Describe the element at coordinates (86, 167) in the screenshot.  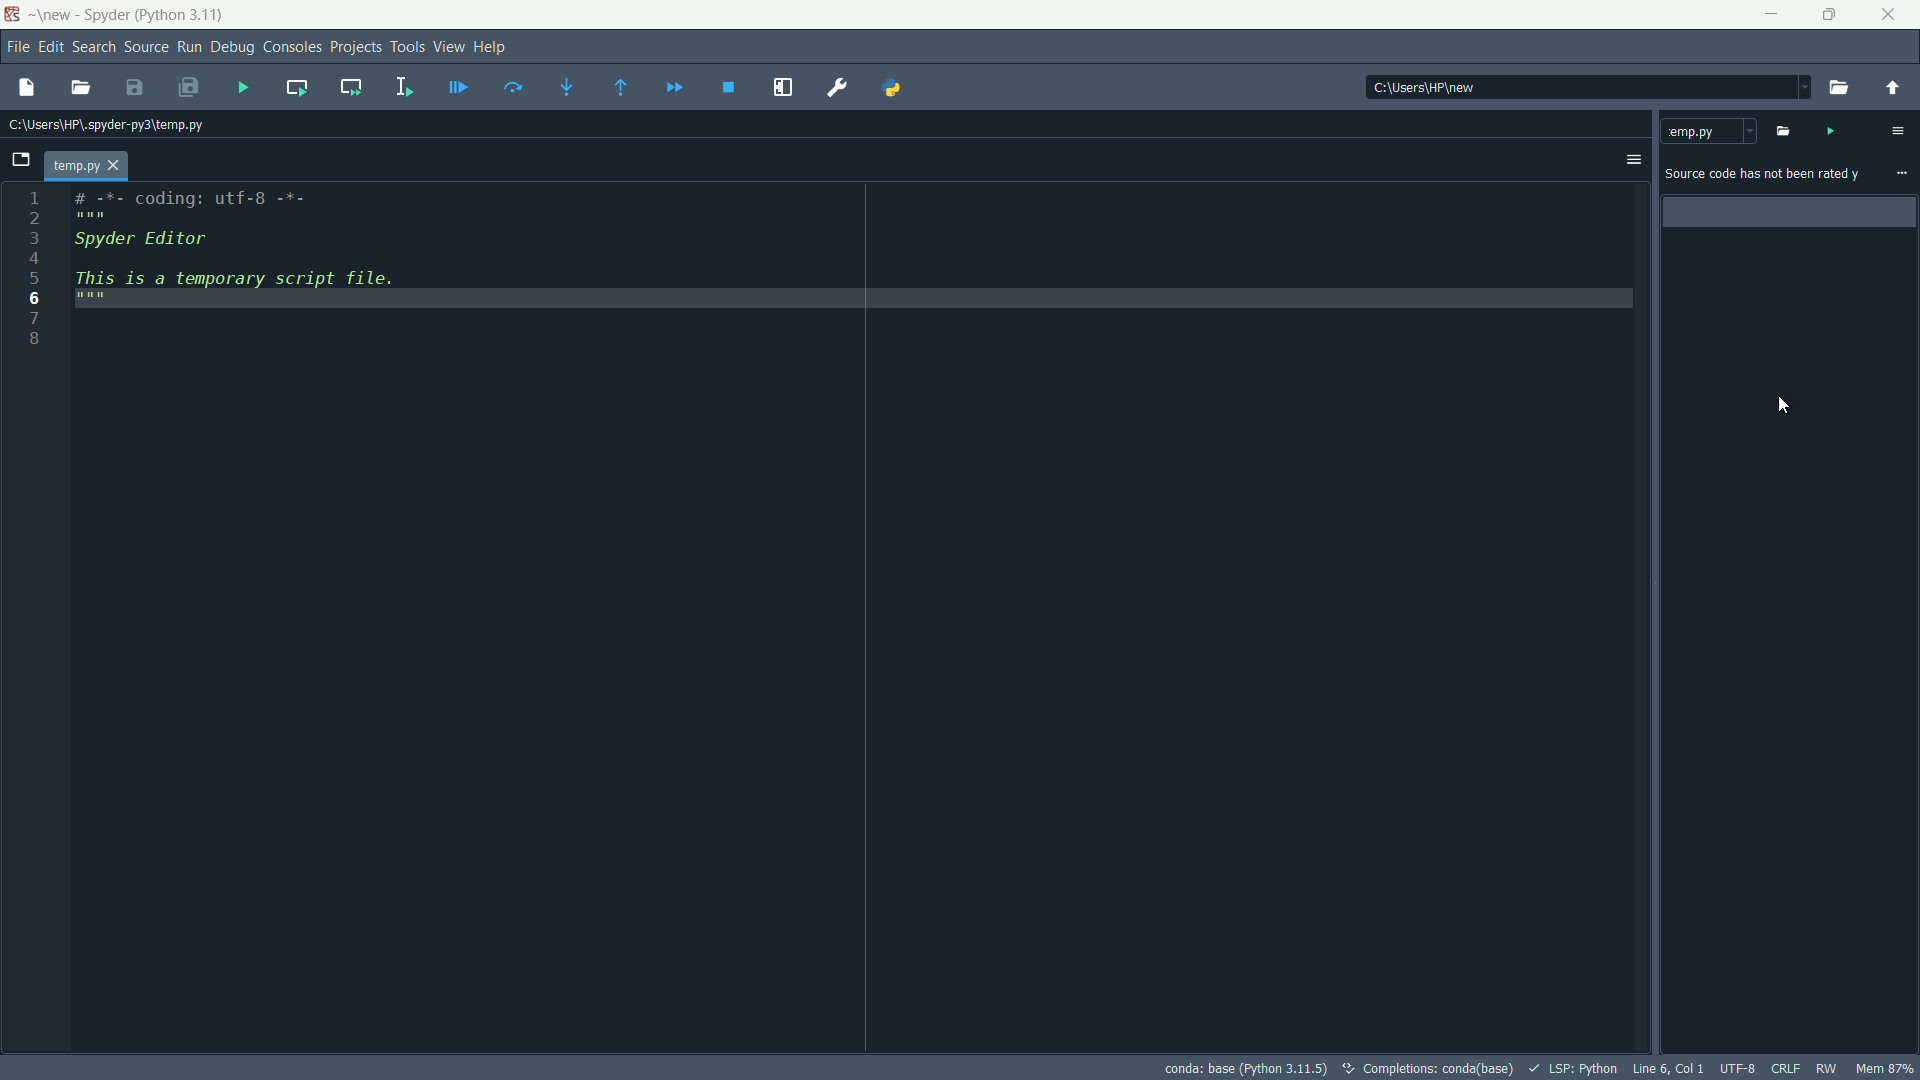
I see `file name: temp.py` at that location.